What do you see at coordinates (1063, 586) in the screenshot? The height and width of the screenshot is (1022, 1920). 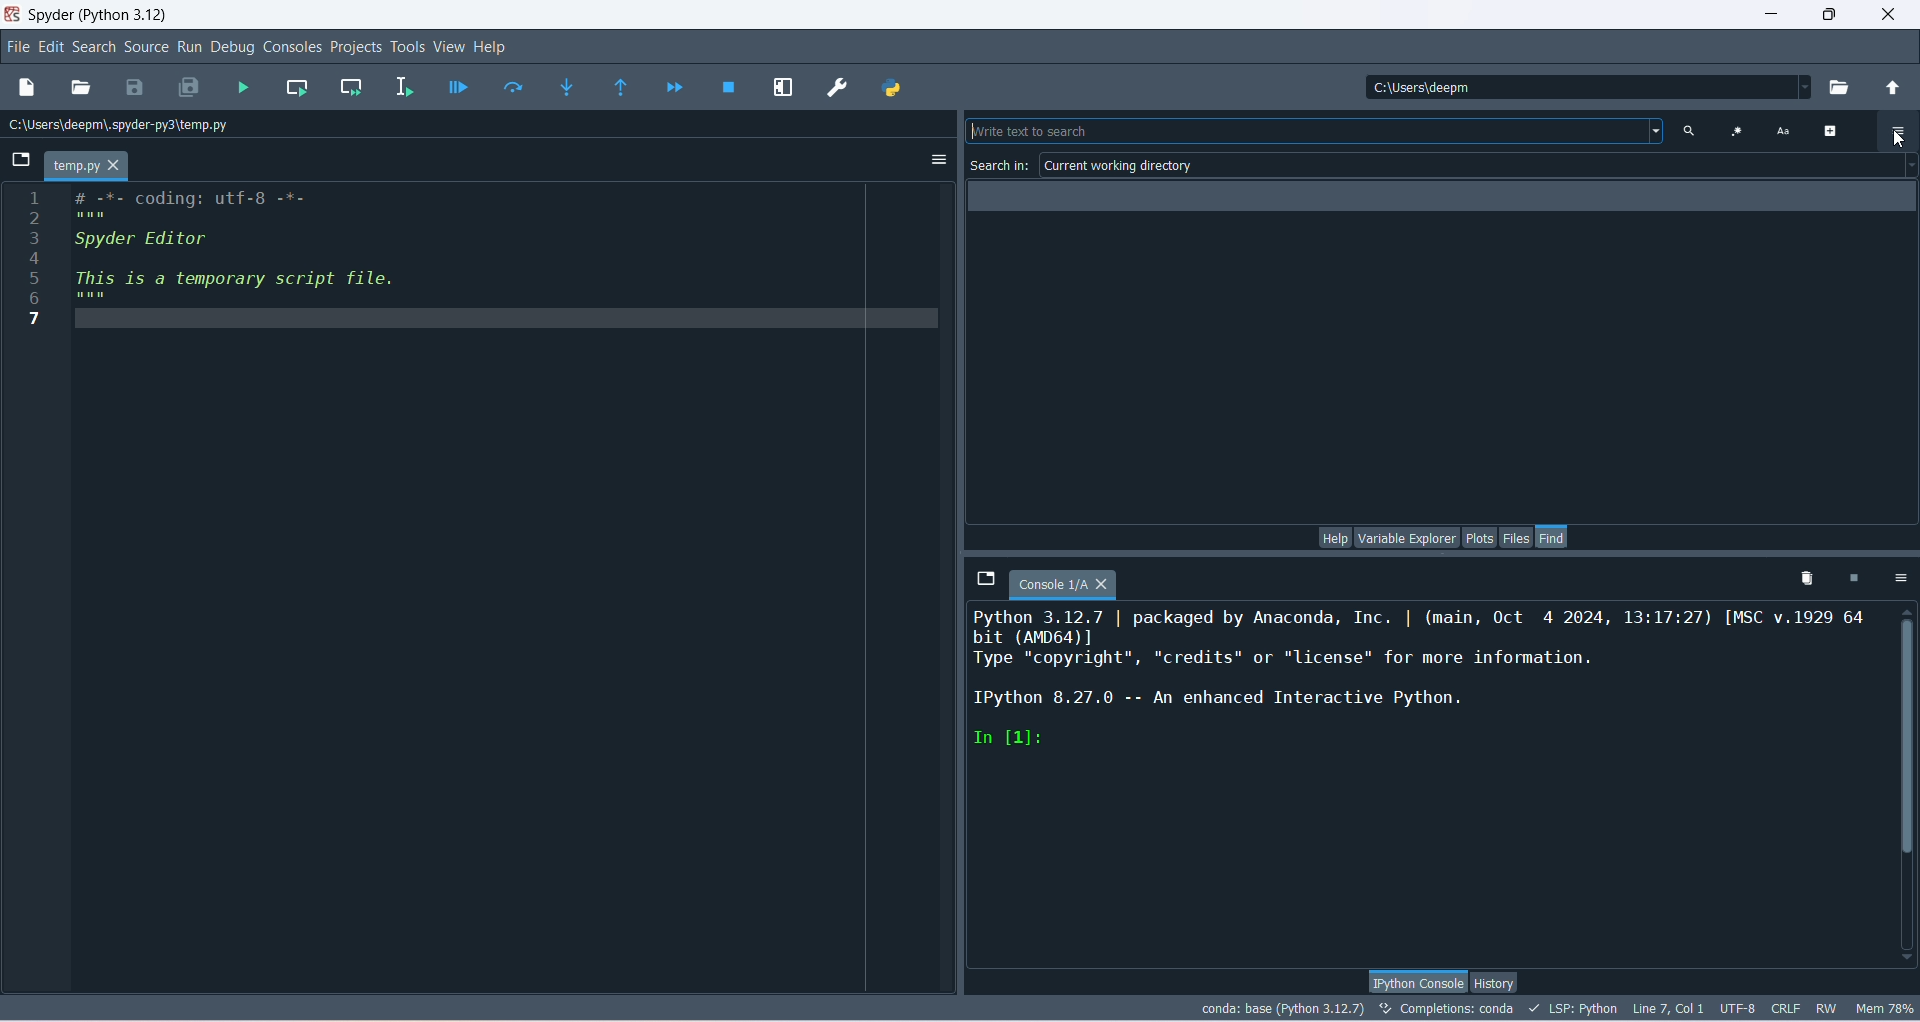 I see `console` at bounding box center [1063, 586].